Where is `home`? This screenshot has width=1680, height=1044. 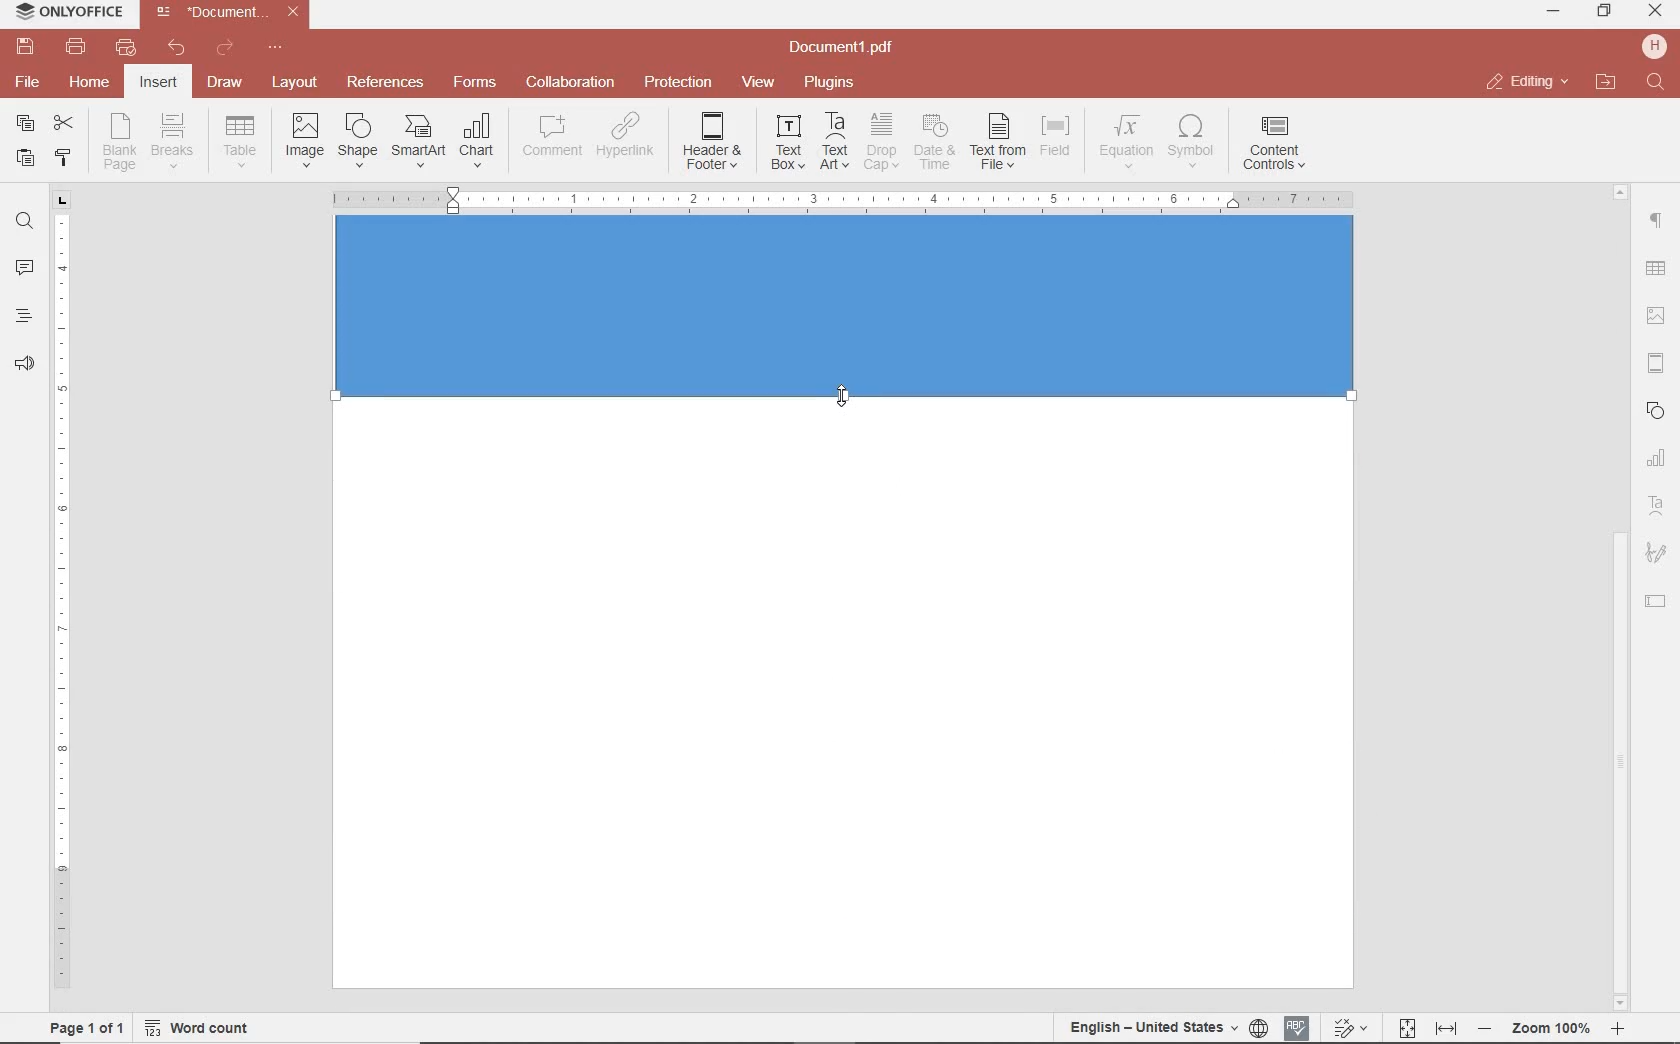
home is located at coordinates (87, 81).